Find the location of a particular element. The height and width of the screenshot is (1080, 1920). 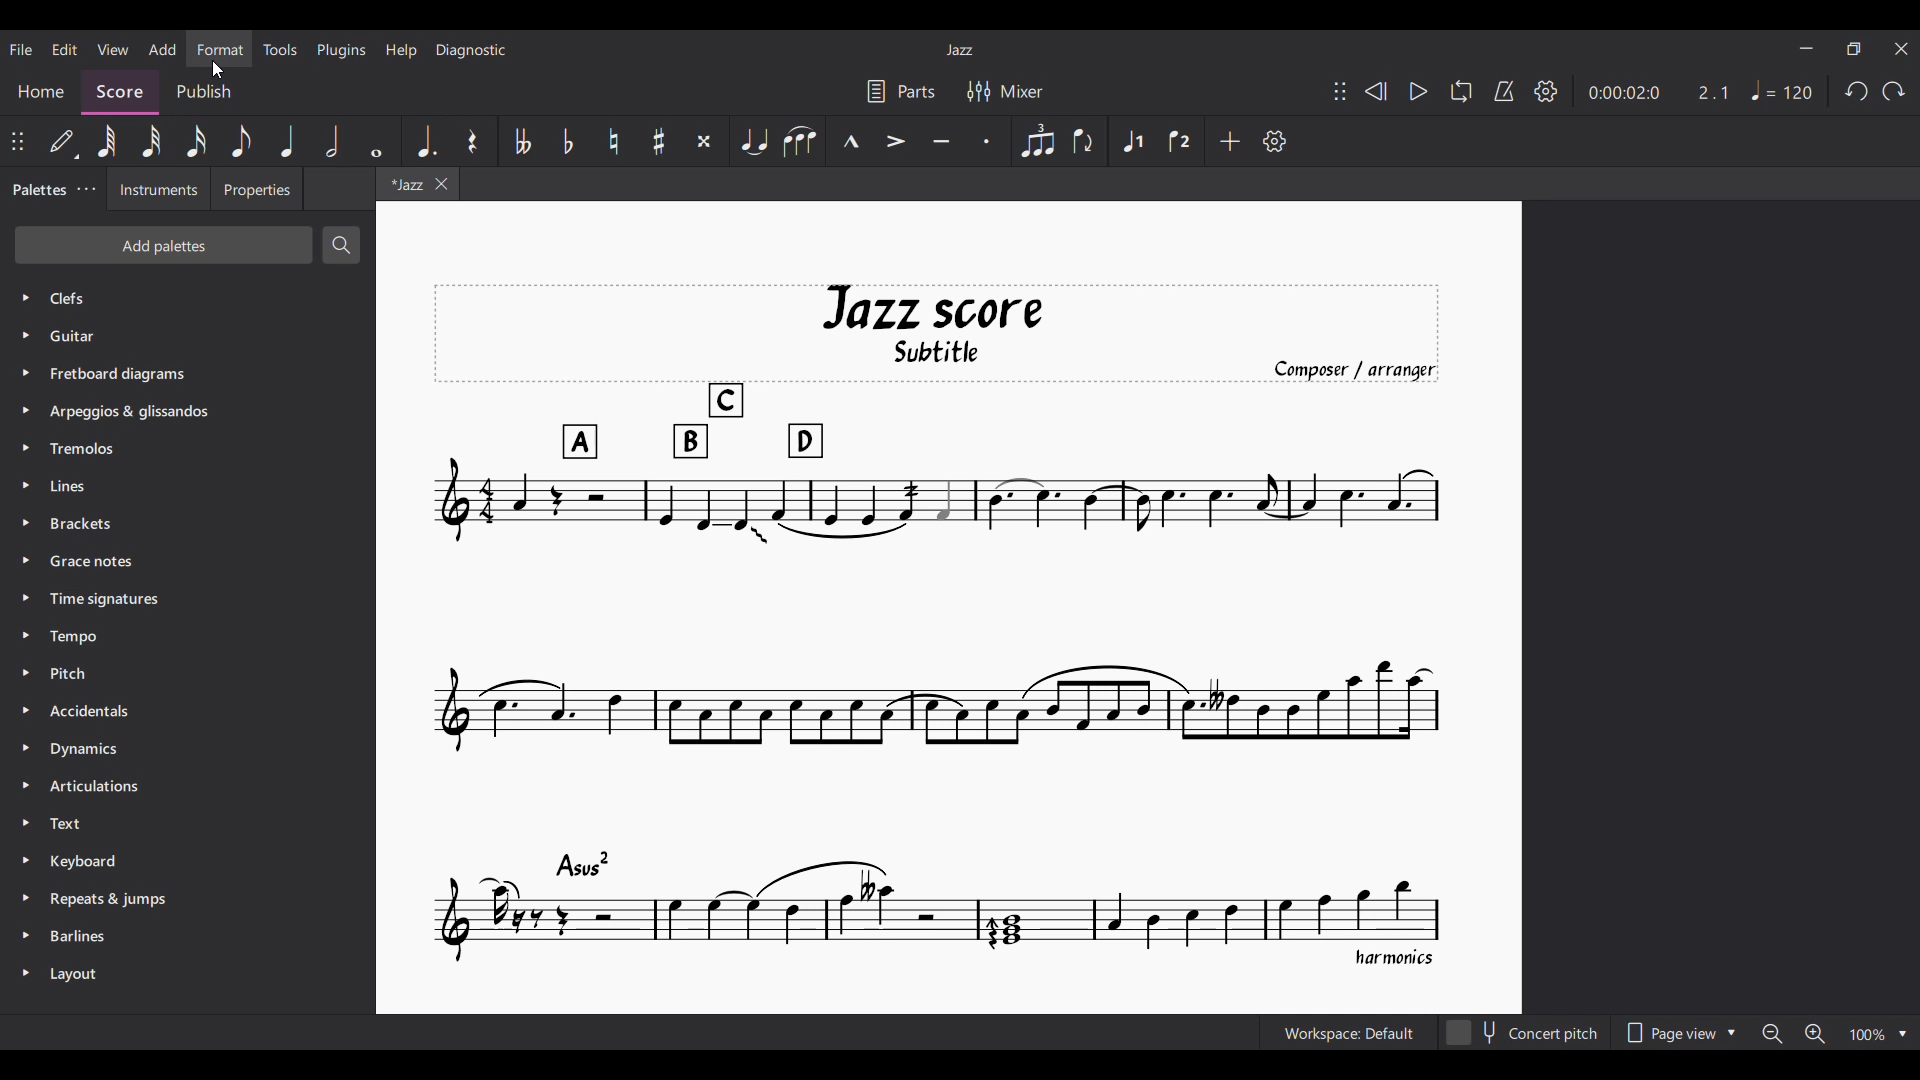

Repeats is located at coordinates (116, 899).